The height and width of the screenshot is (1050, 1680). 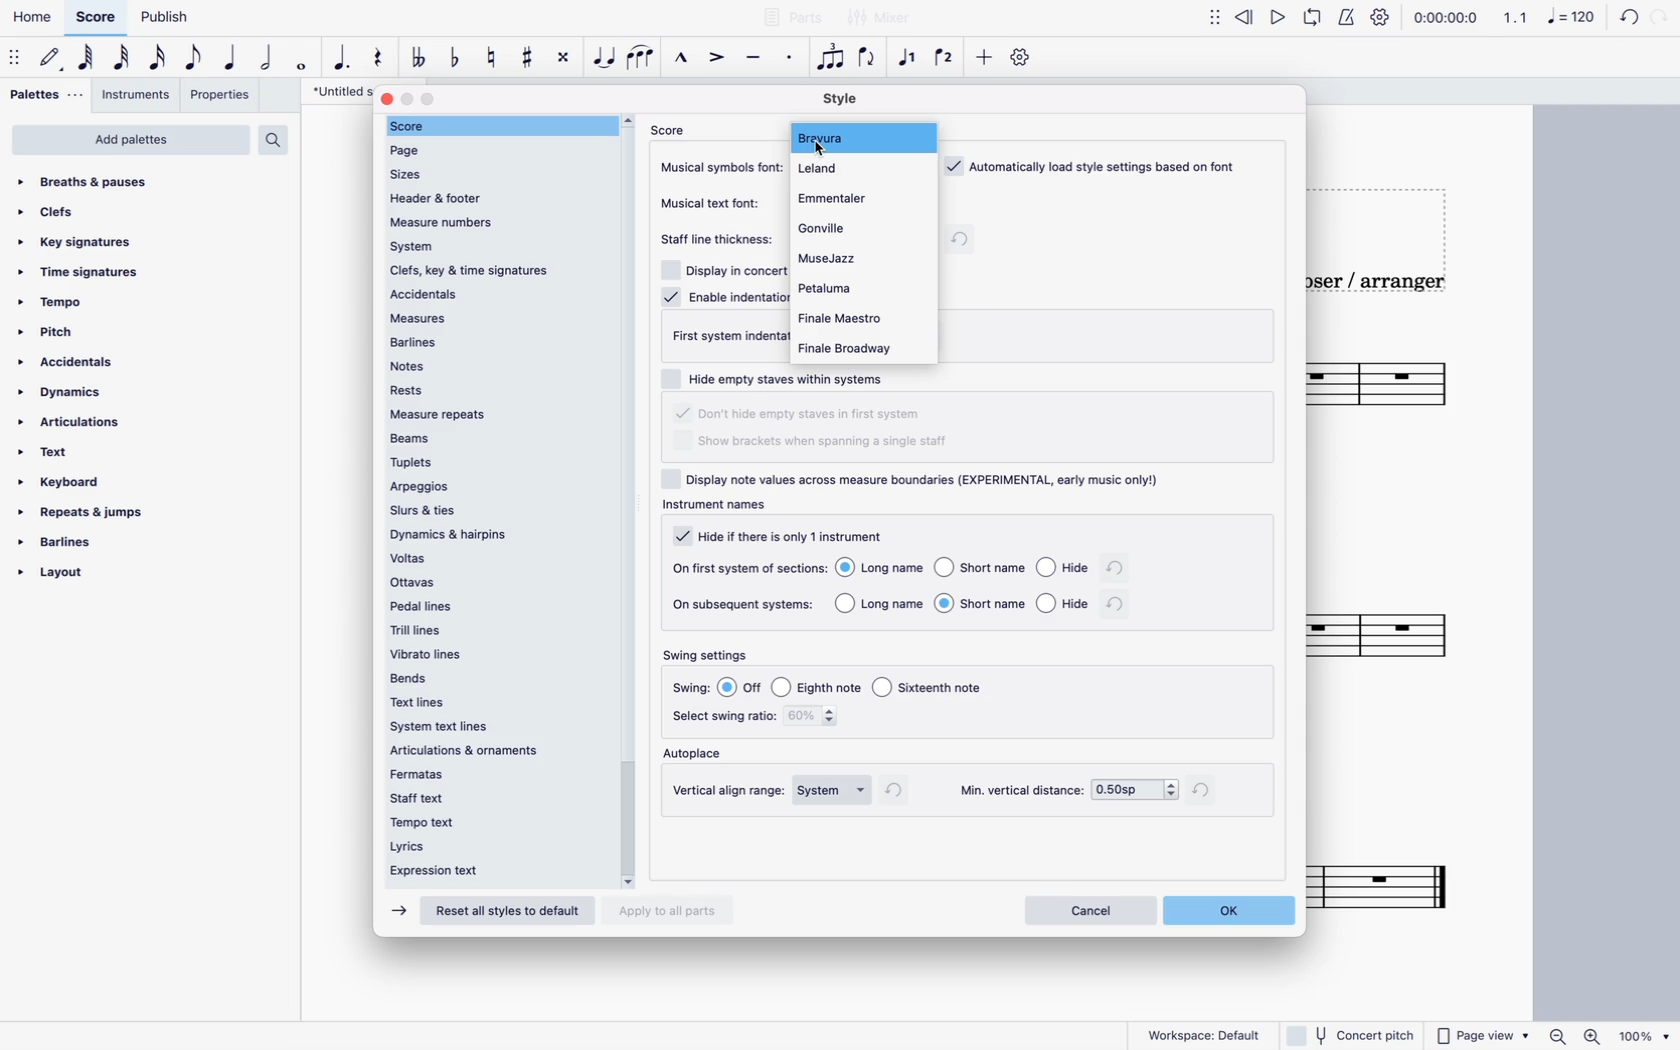 What do you see at coordinates (456, 56) in the screenshot?
I see `tune` at bounding box center [456, 56].